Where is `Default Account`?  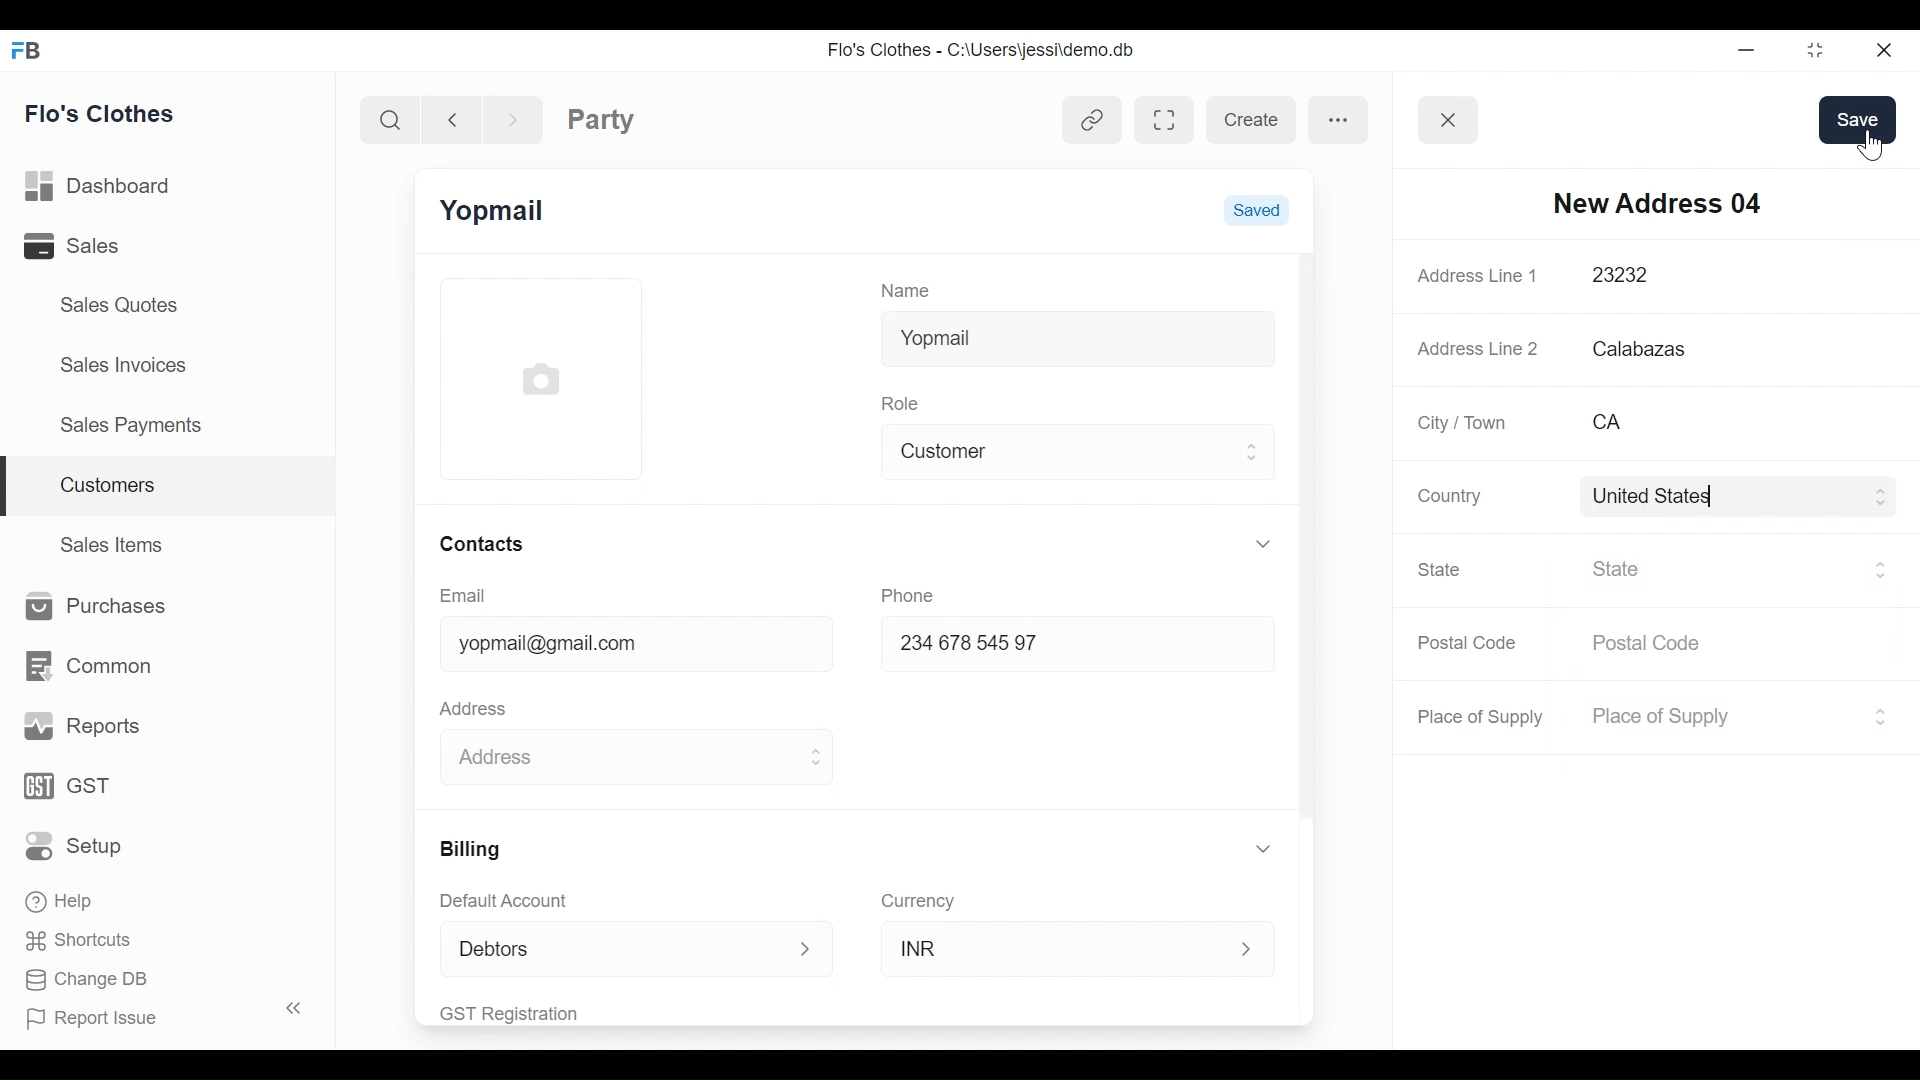 Default Account is located at coordinates (517, 900).